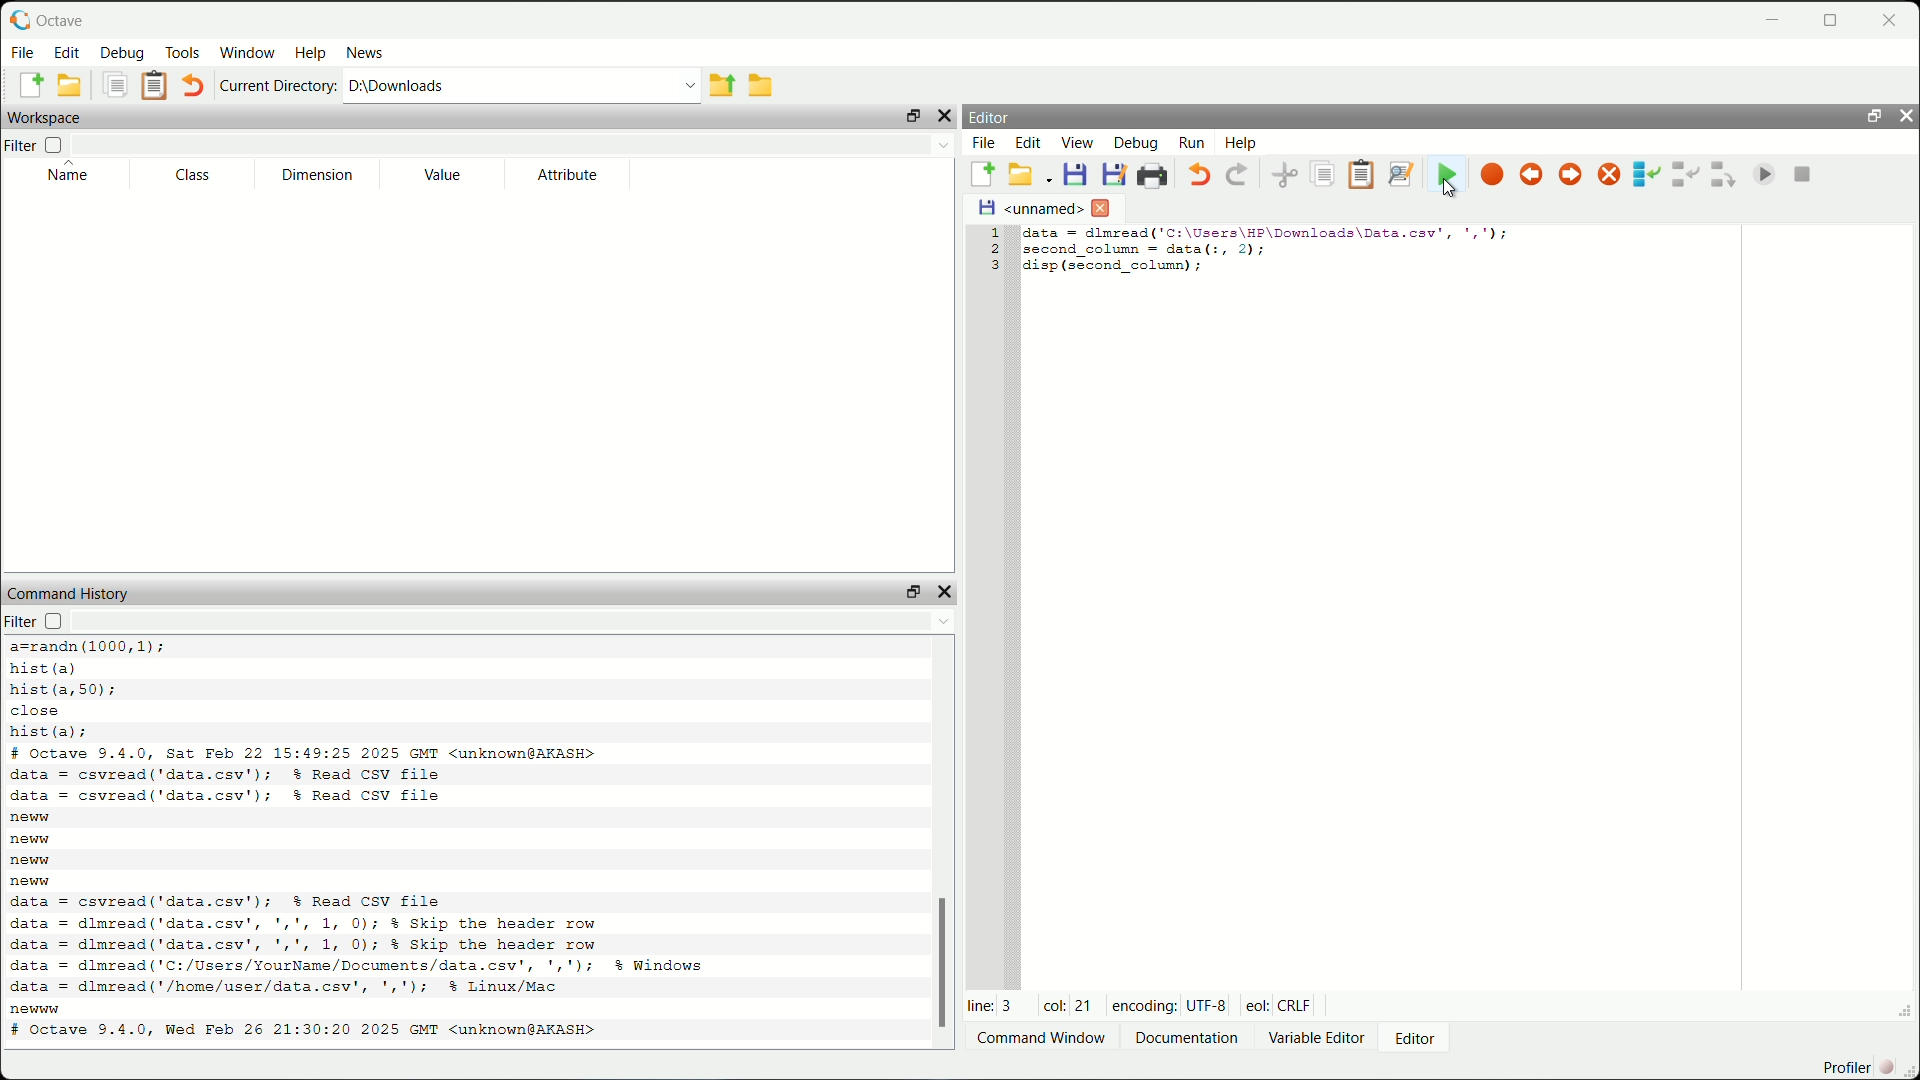 This screenshot has height=1080, width=1920. Describe the element at coordinates (192, 88) in the screenshot. I see `undo` at that location.